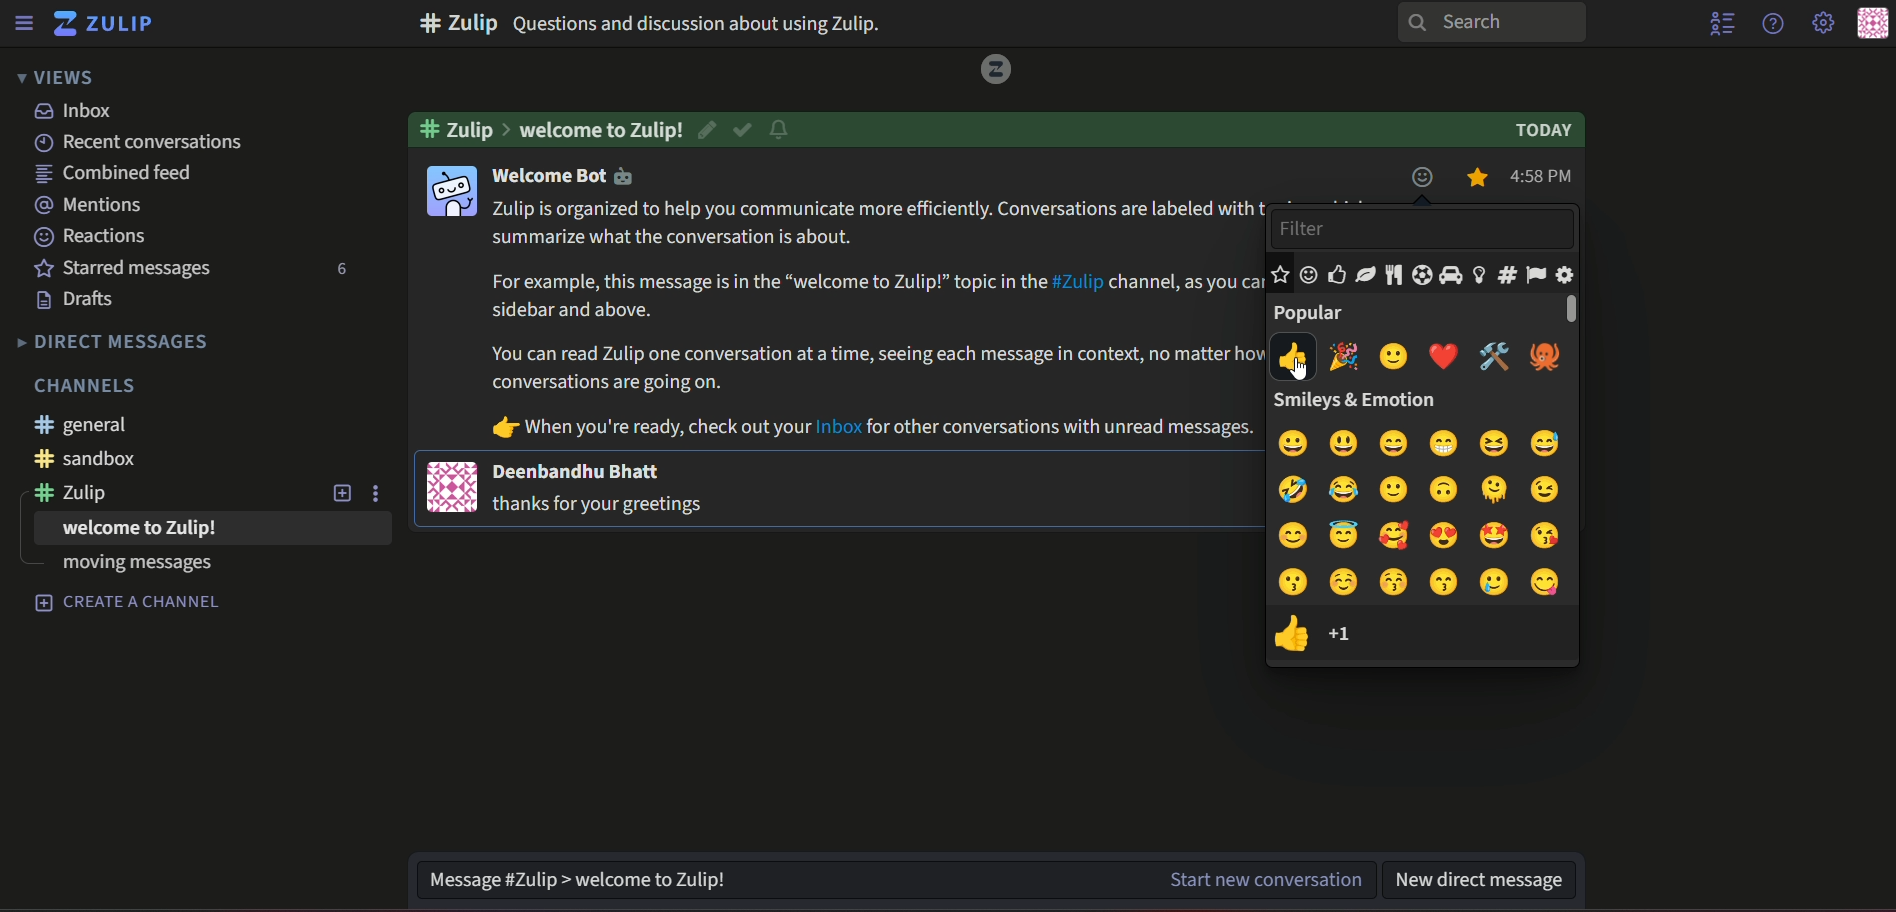 This screenshot has height=912, width=1896. Describe the element at coordinates (706, 129) in the screenshot. I see `edit` at that location.